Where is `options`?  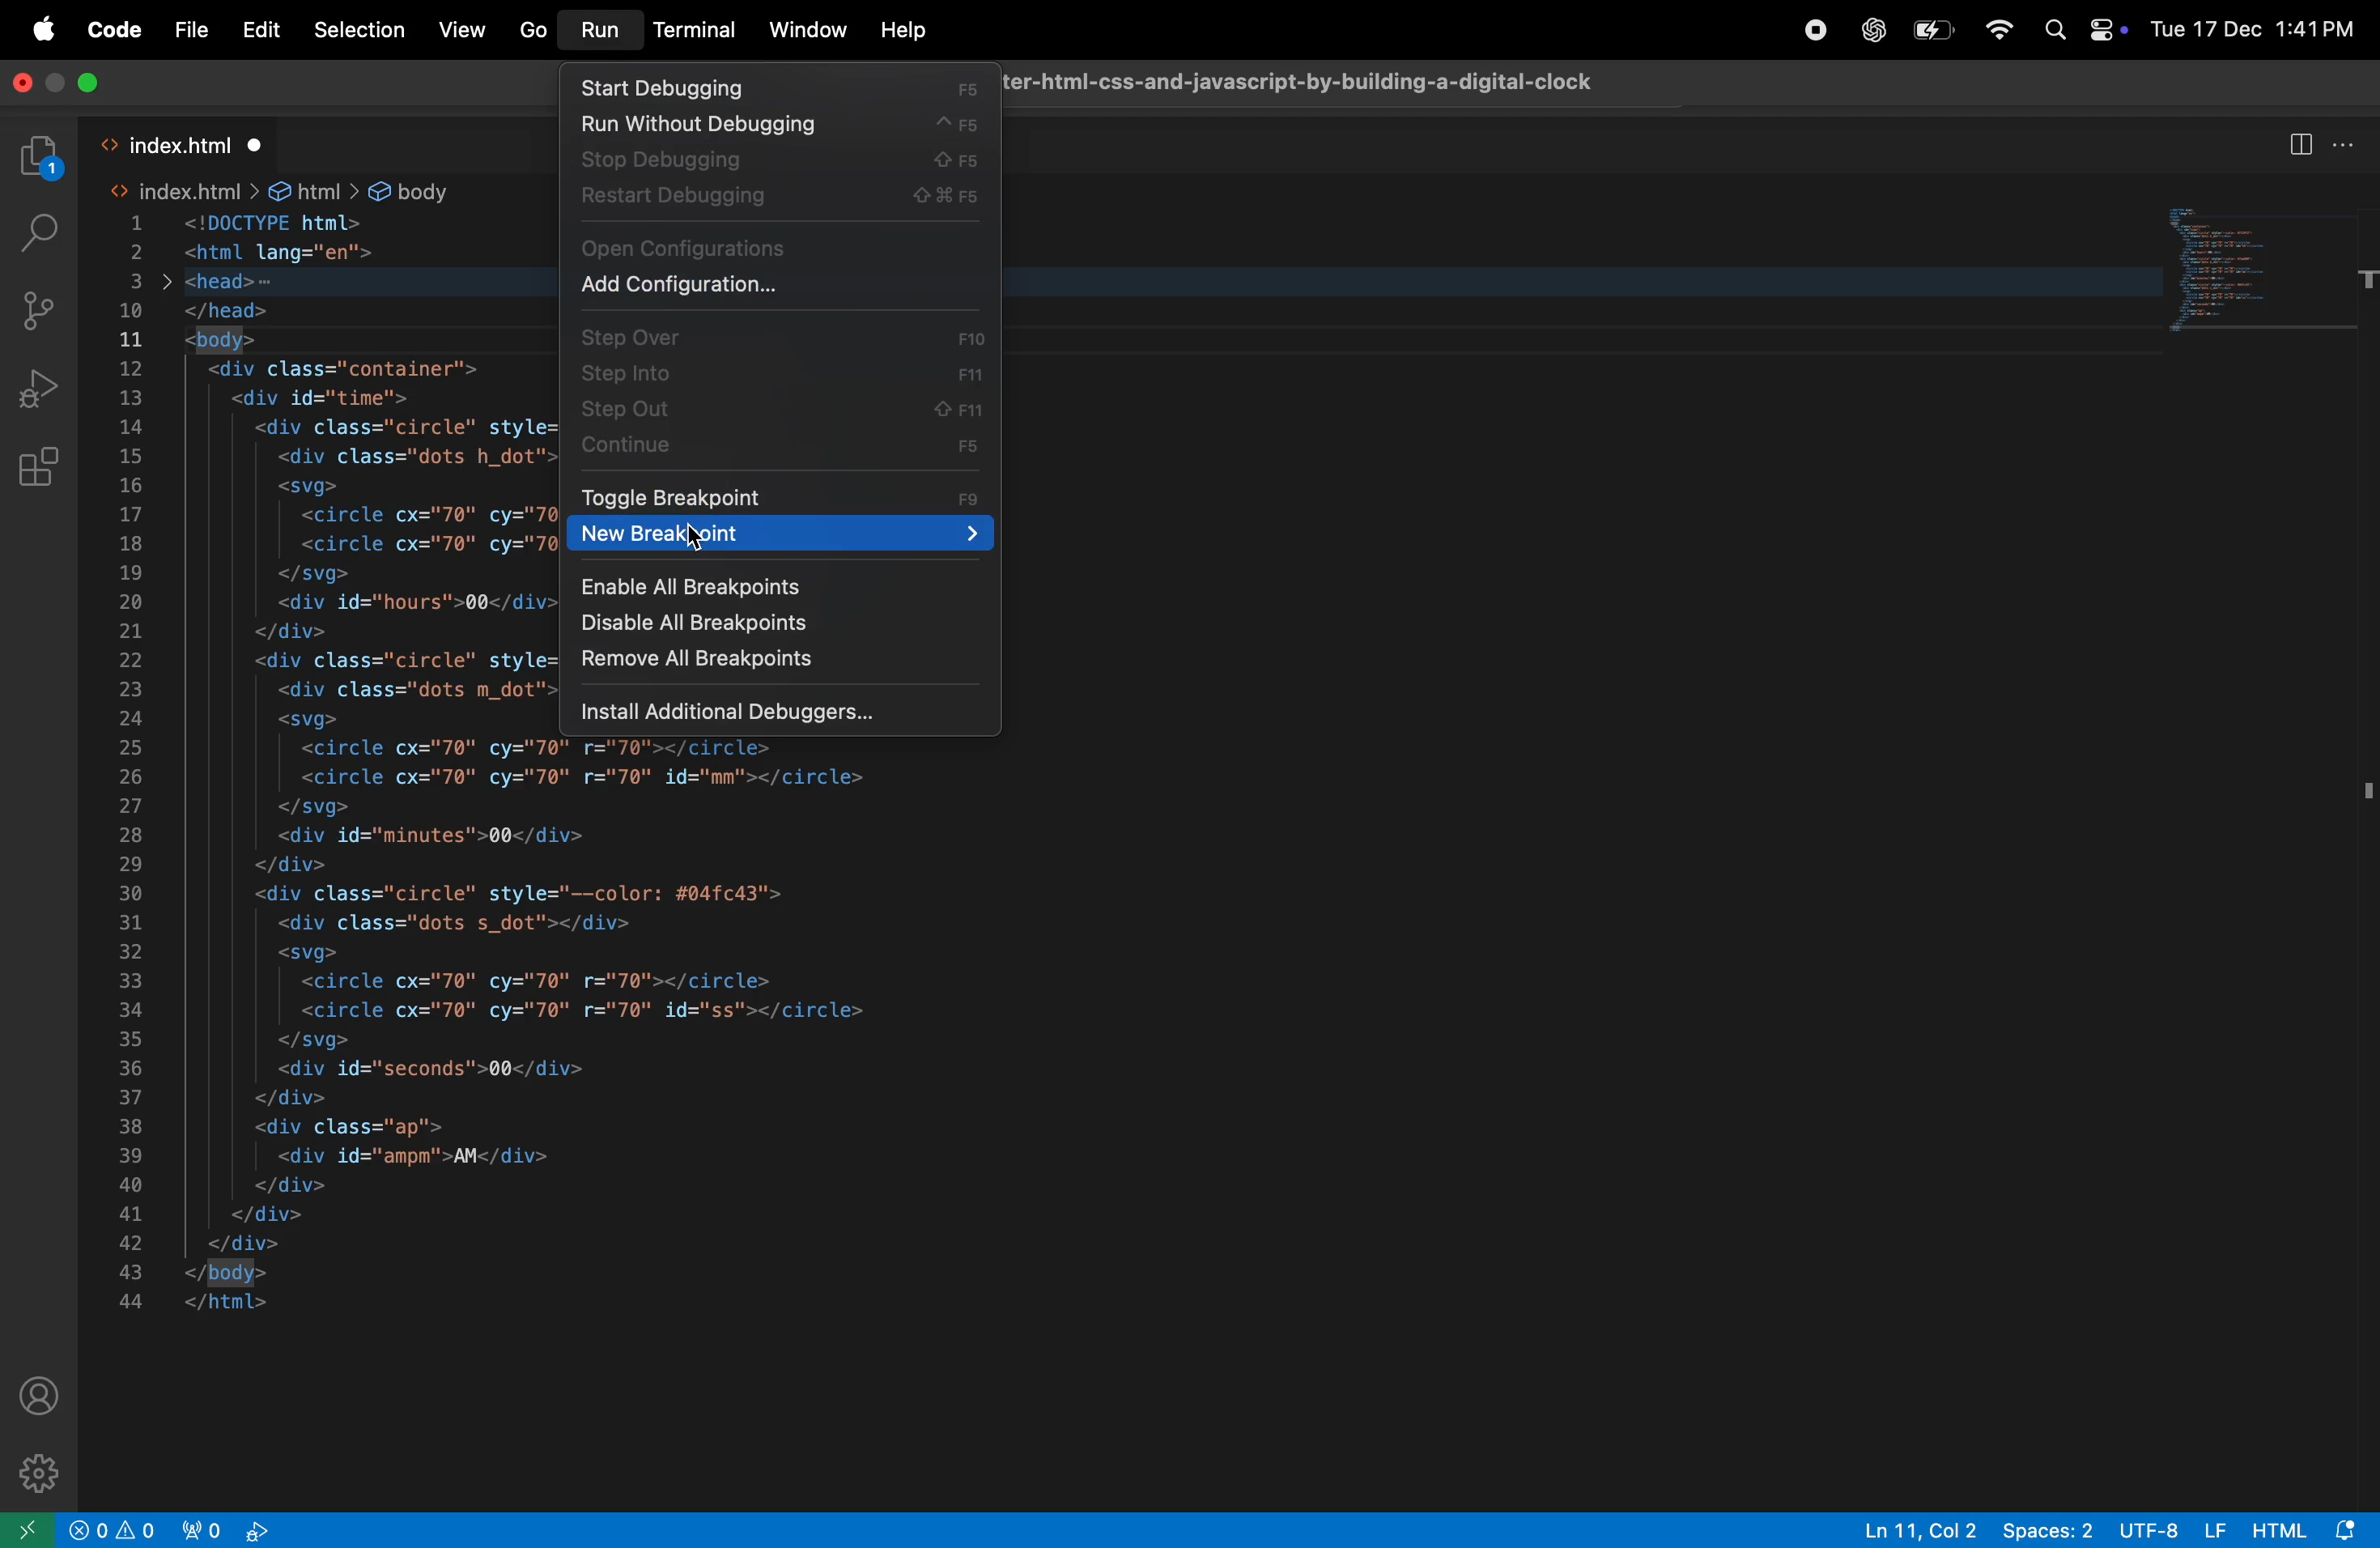 options is located at coordinates (2349, 142).